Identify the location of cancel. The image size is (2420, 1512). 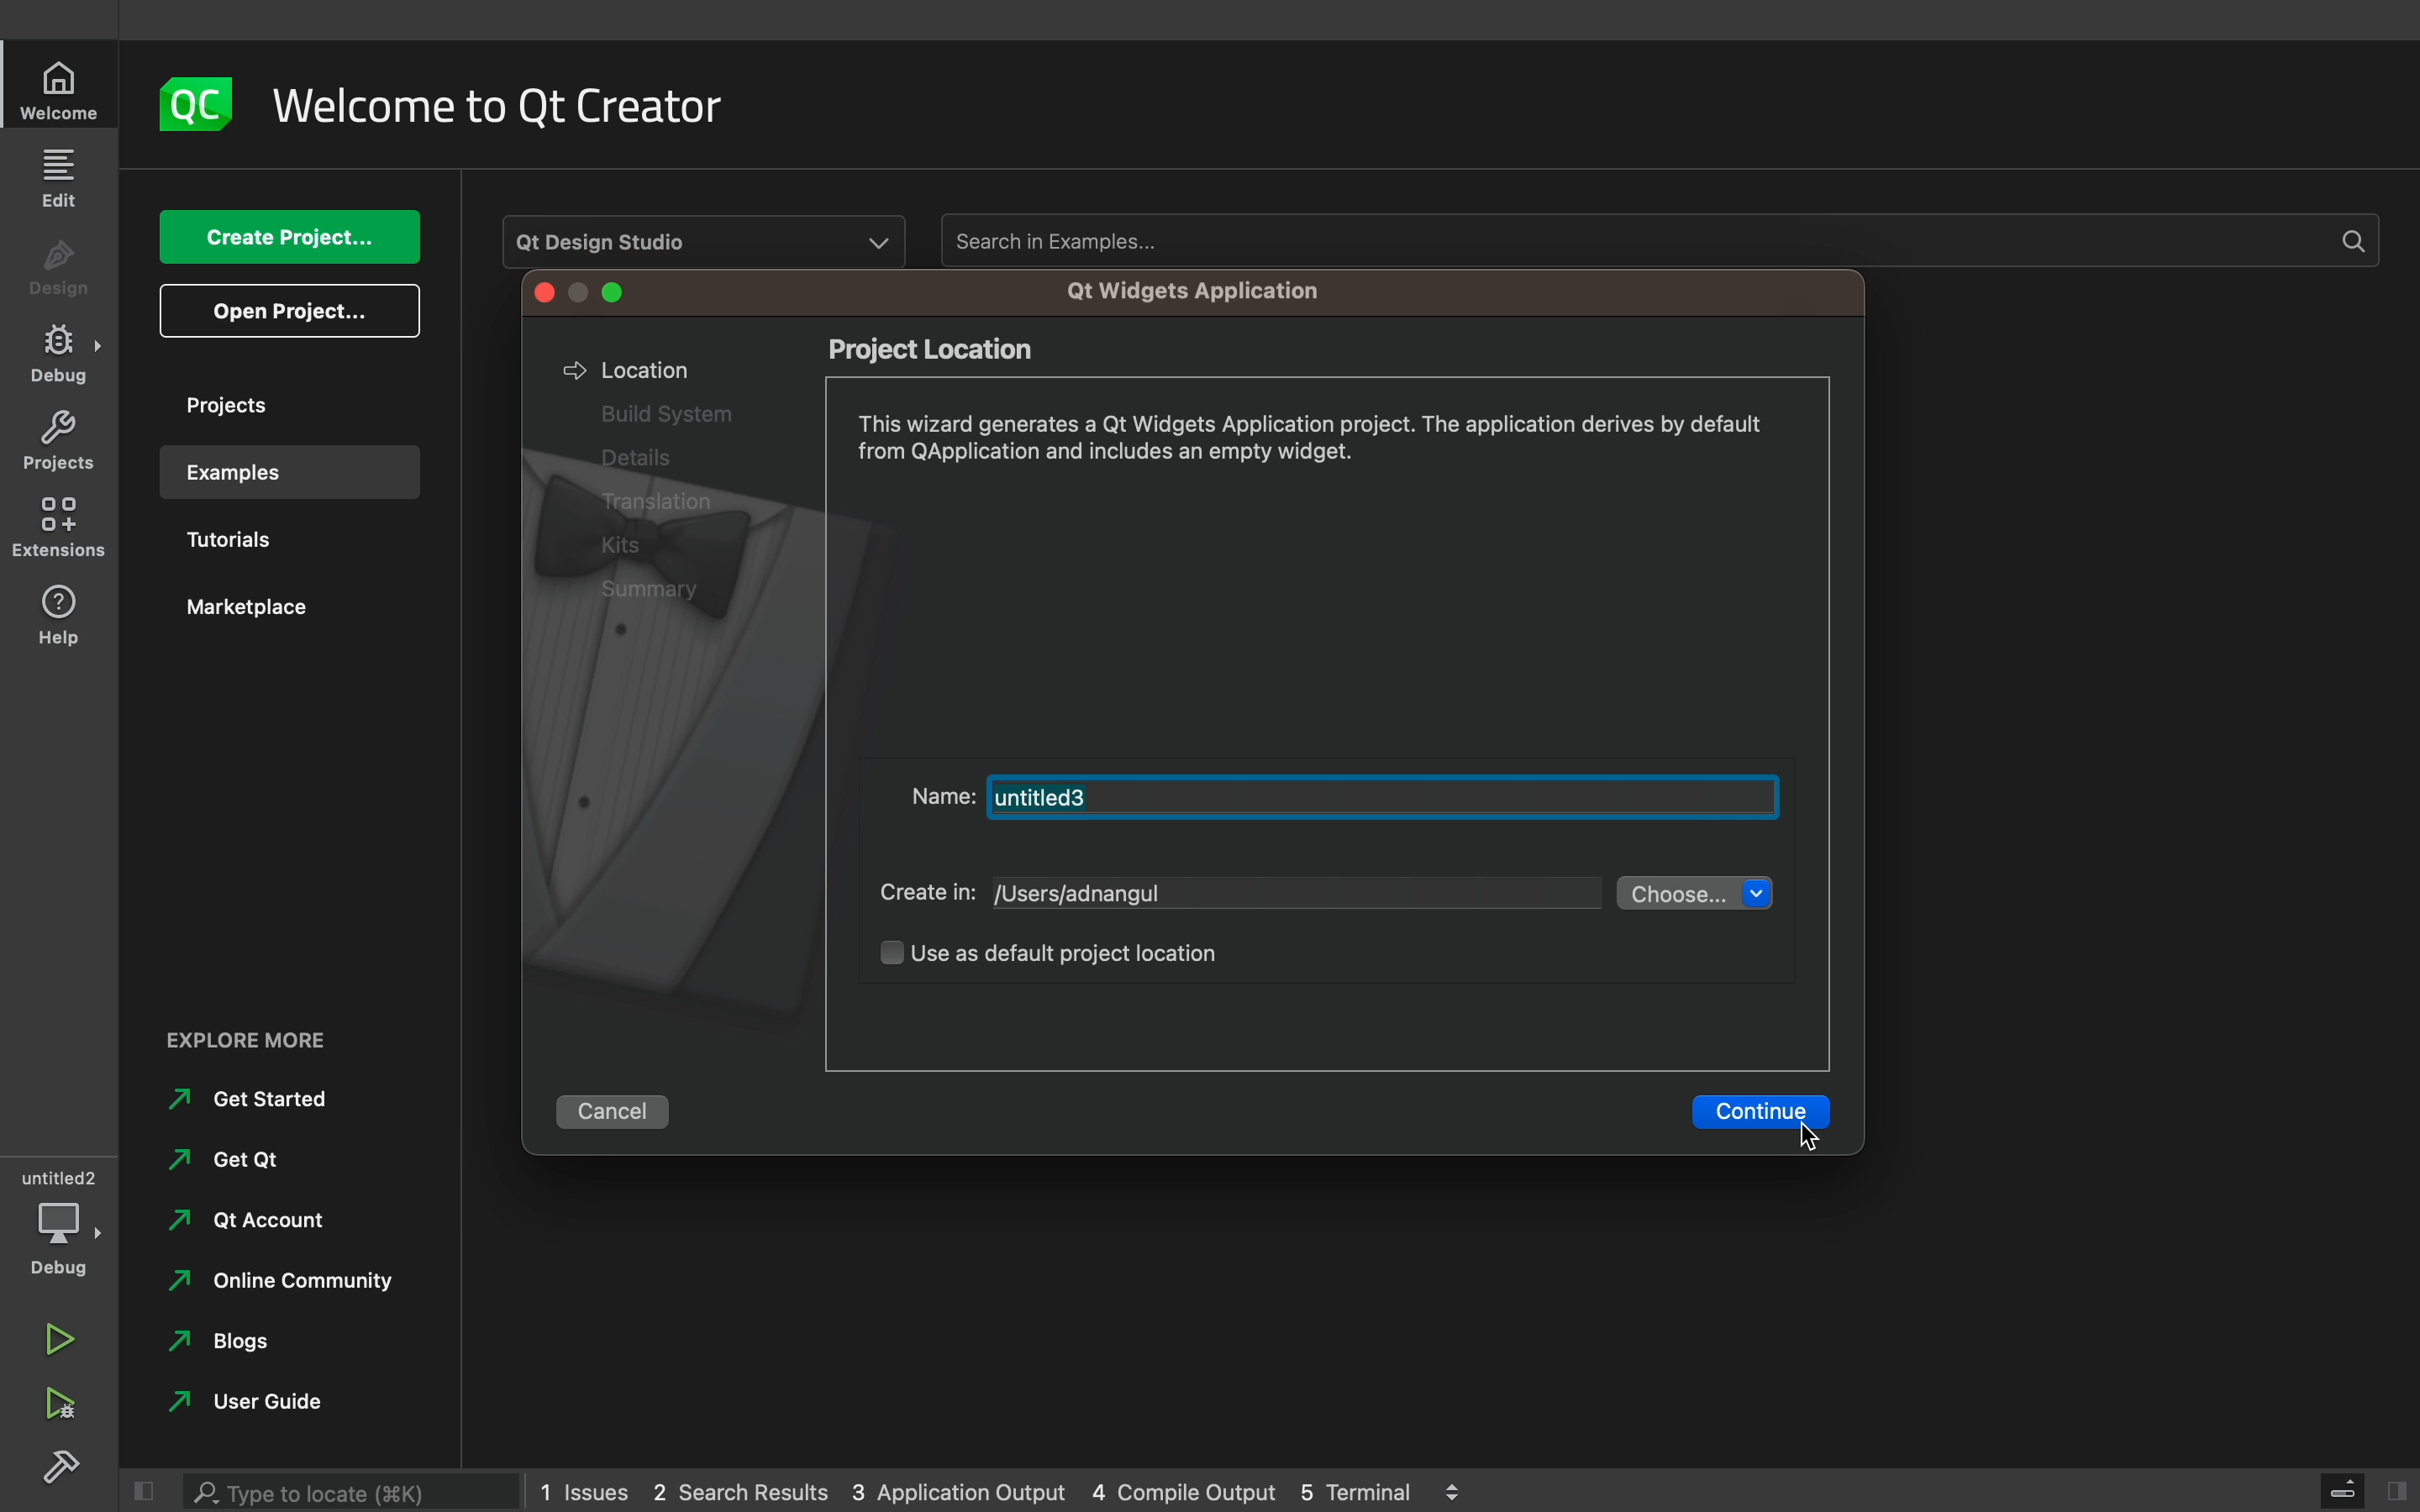
(610, 1115).